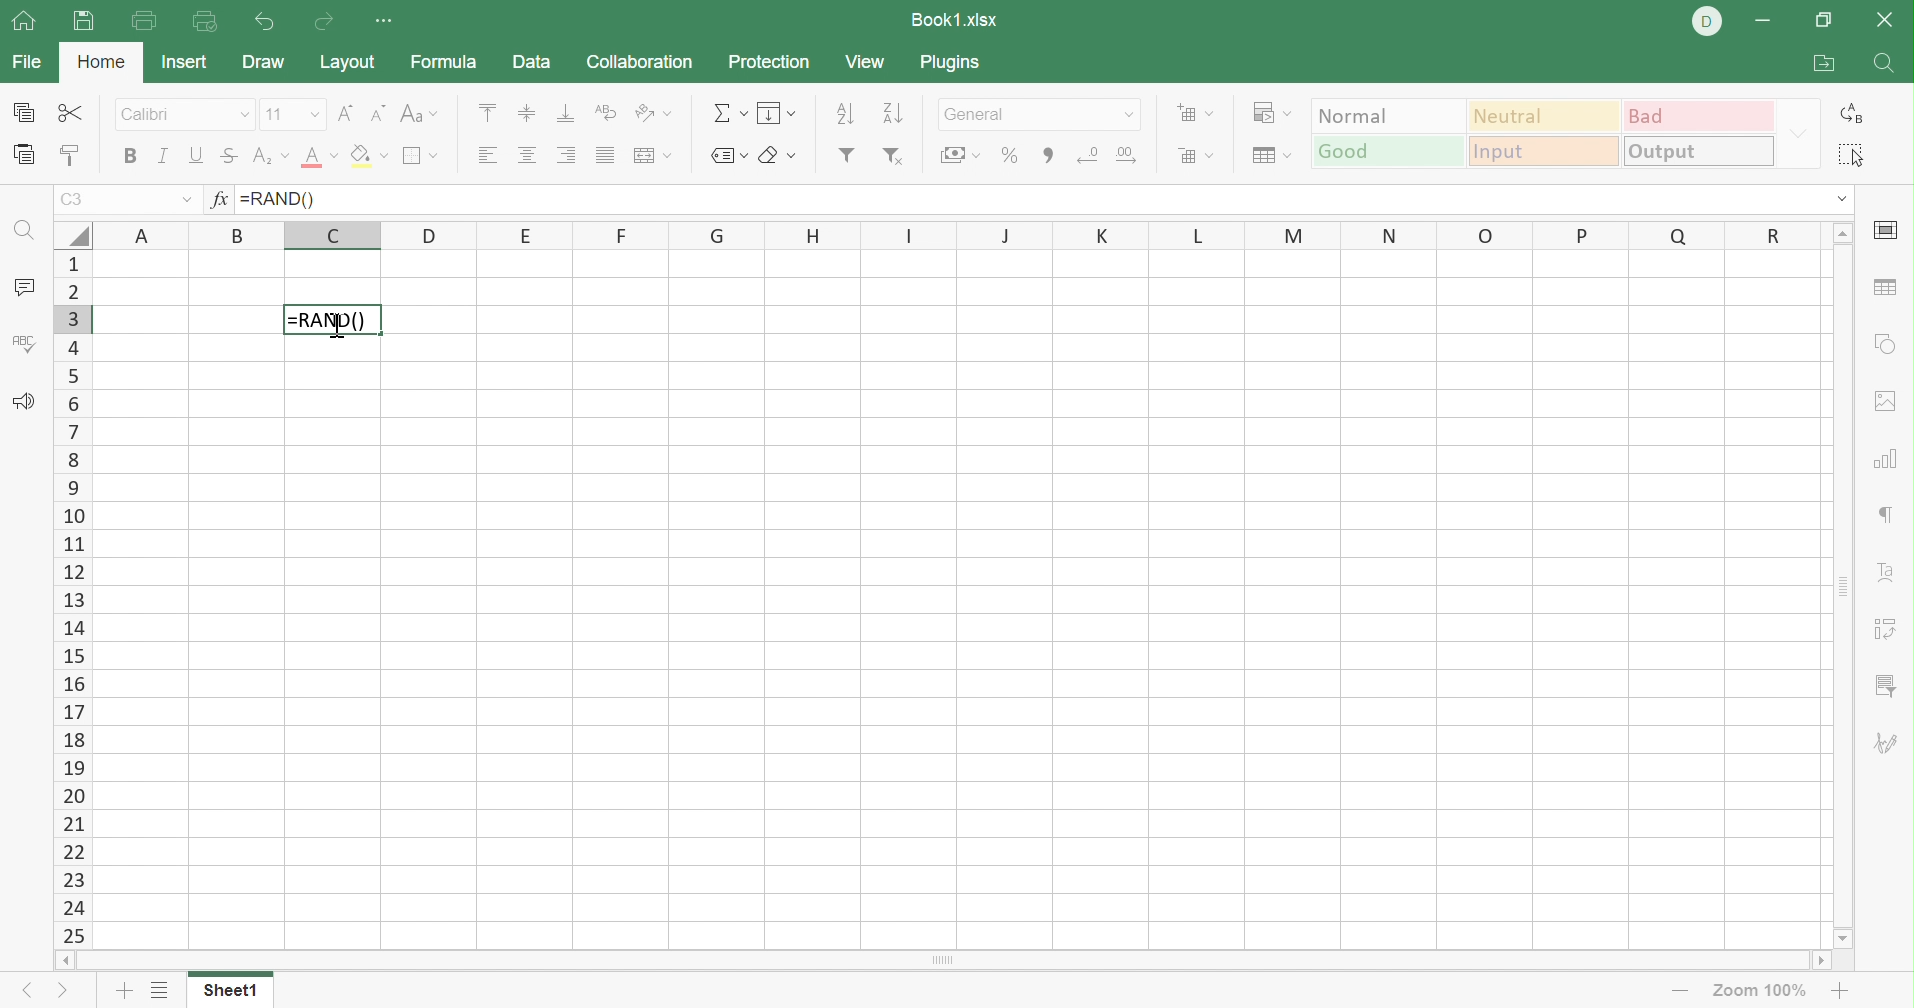 The image size is (1914, 1008). What do you see at coordinates (1842, 198) in the screenshot?
I see `Drop down` at bounding box center [1842, 198].